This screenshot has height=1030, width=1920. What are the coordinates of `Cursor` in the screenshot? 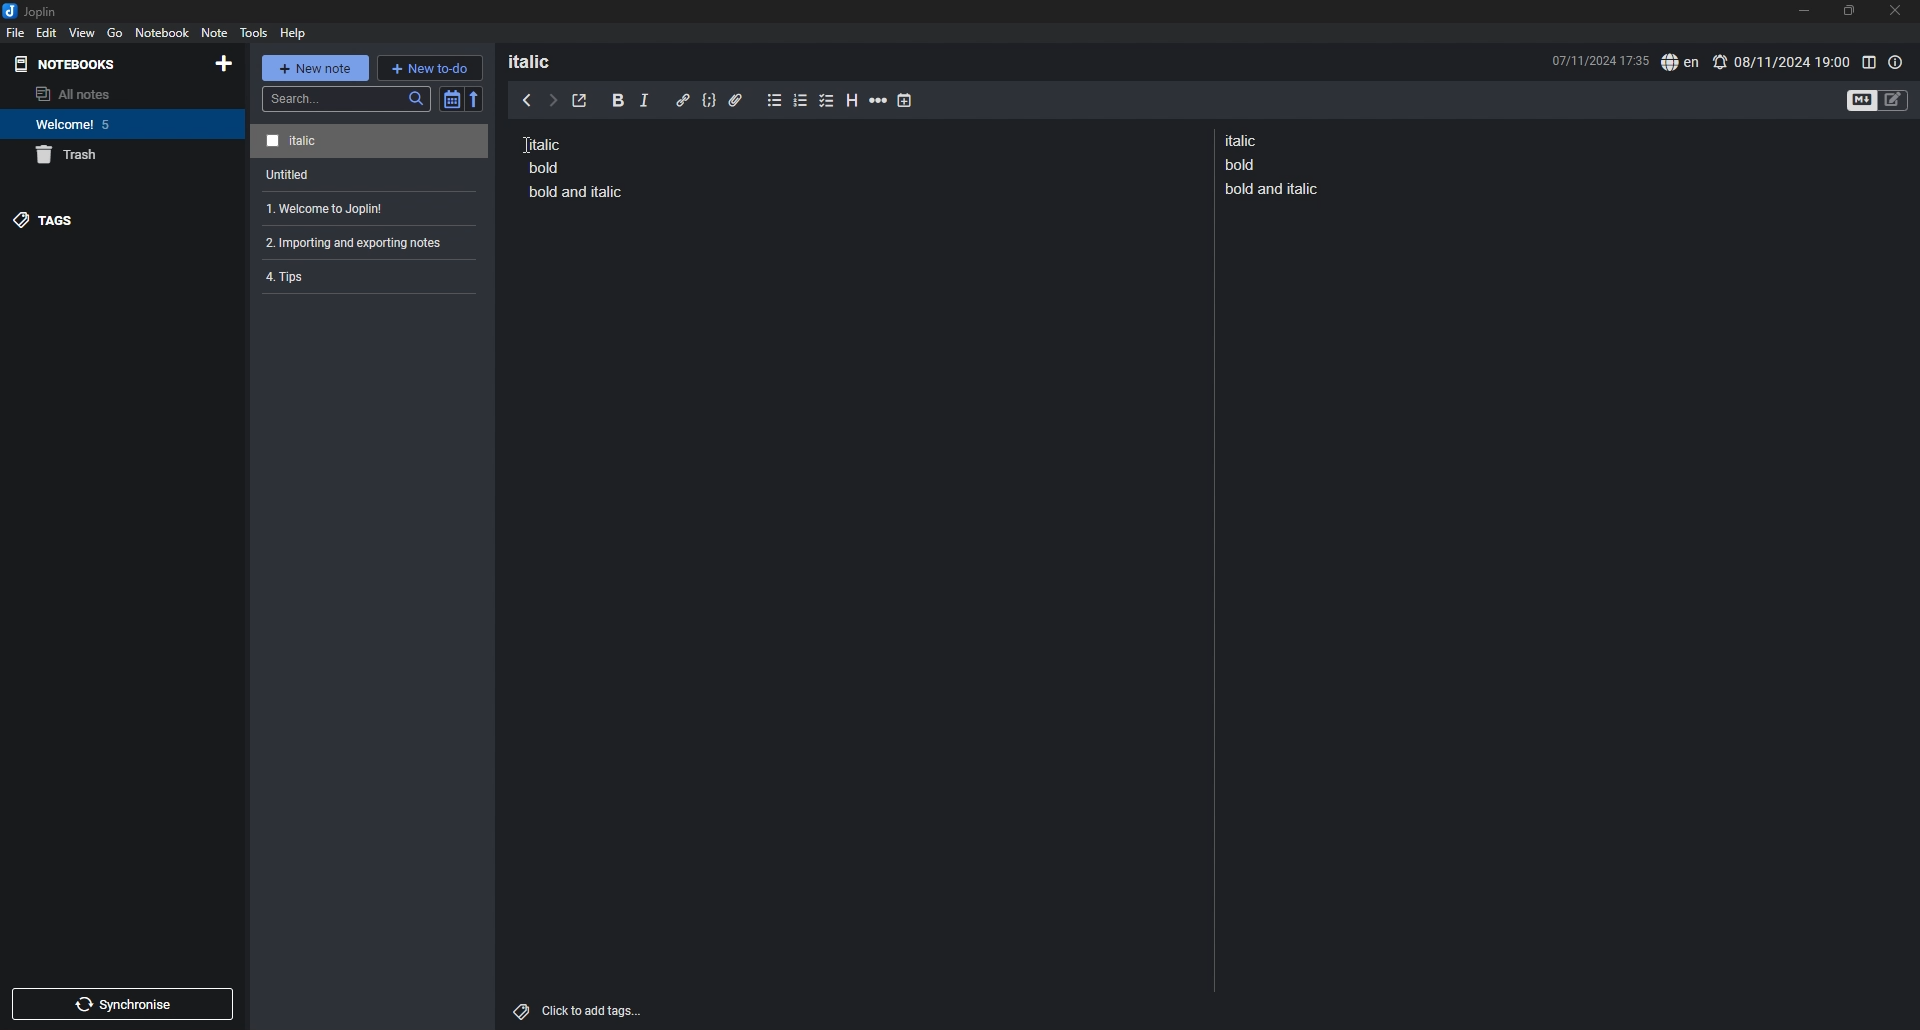 It's located at (527, 145).